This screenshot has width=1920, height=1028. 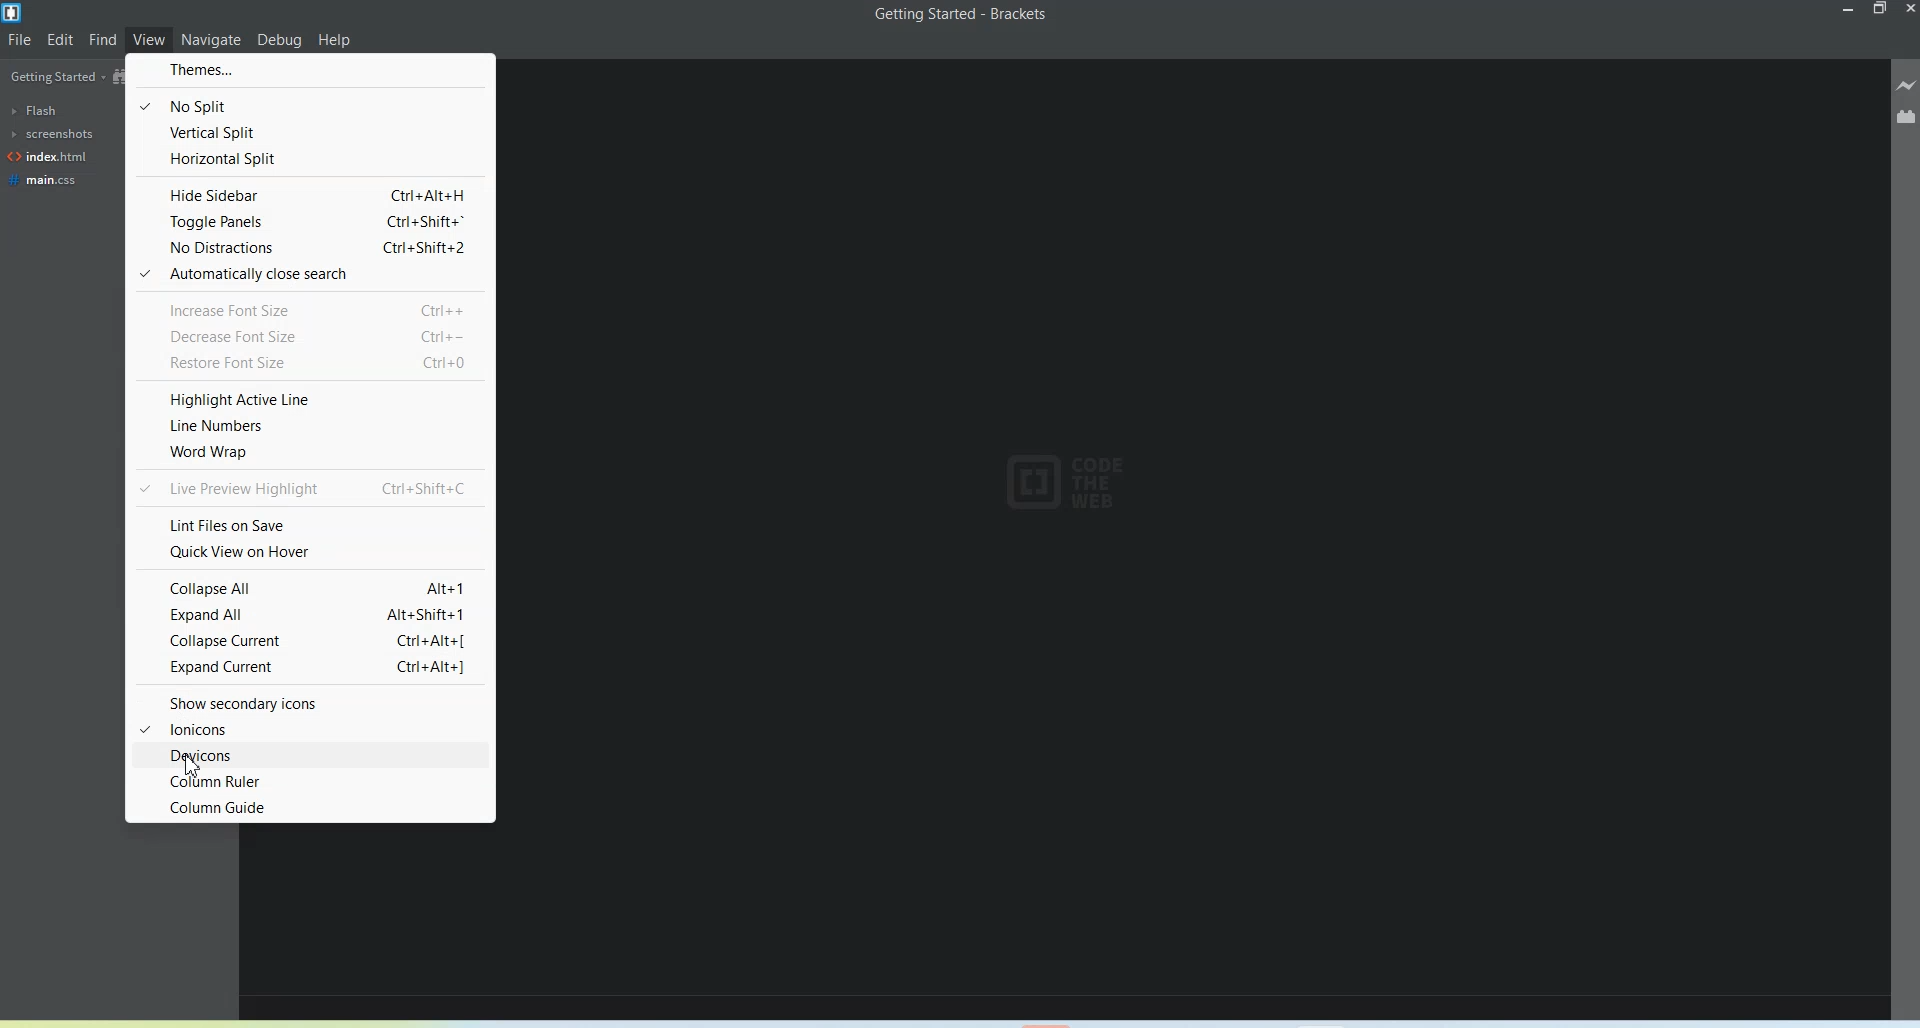 I want to click on Navigate, so click(x=212, y=38).